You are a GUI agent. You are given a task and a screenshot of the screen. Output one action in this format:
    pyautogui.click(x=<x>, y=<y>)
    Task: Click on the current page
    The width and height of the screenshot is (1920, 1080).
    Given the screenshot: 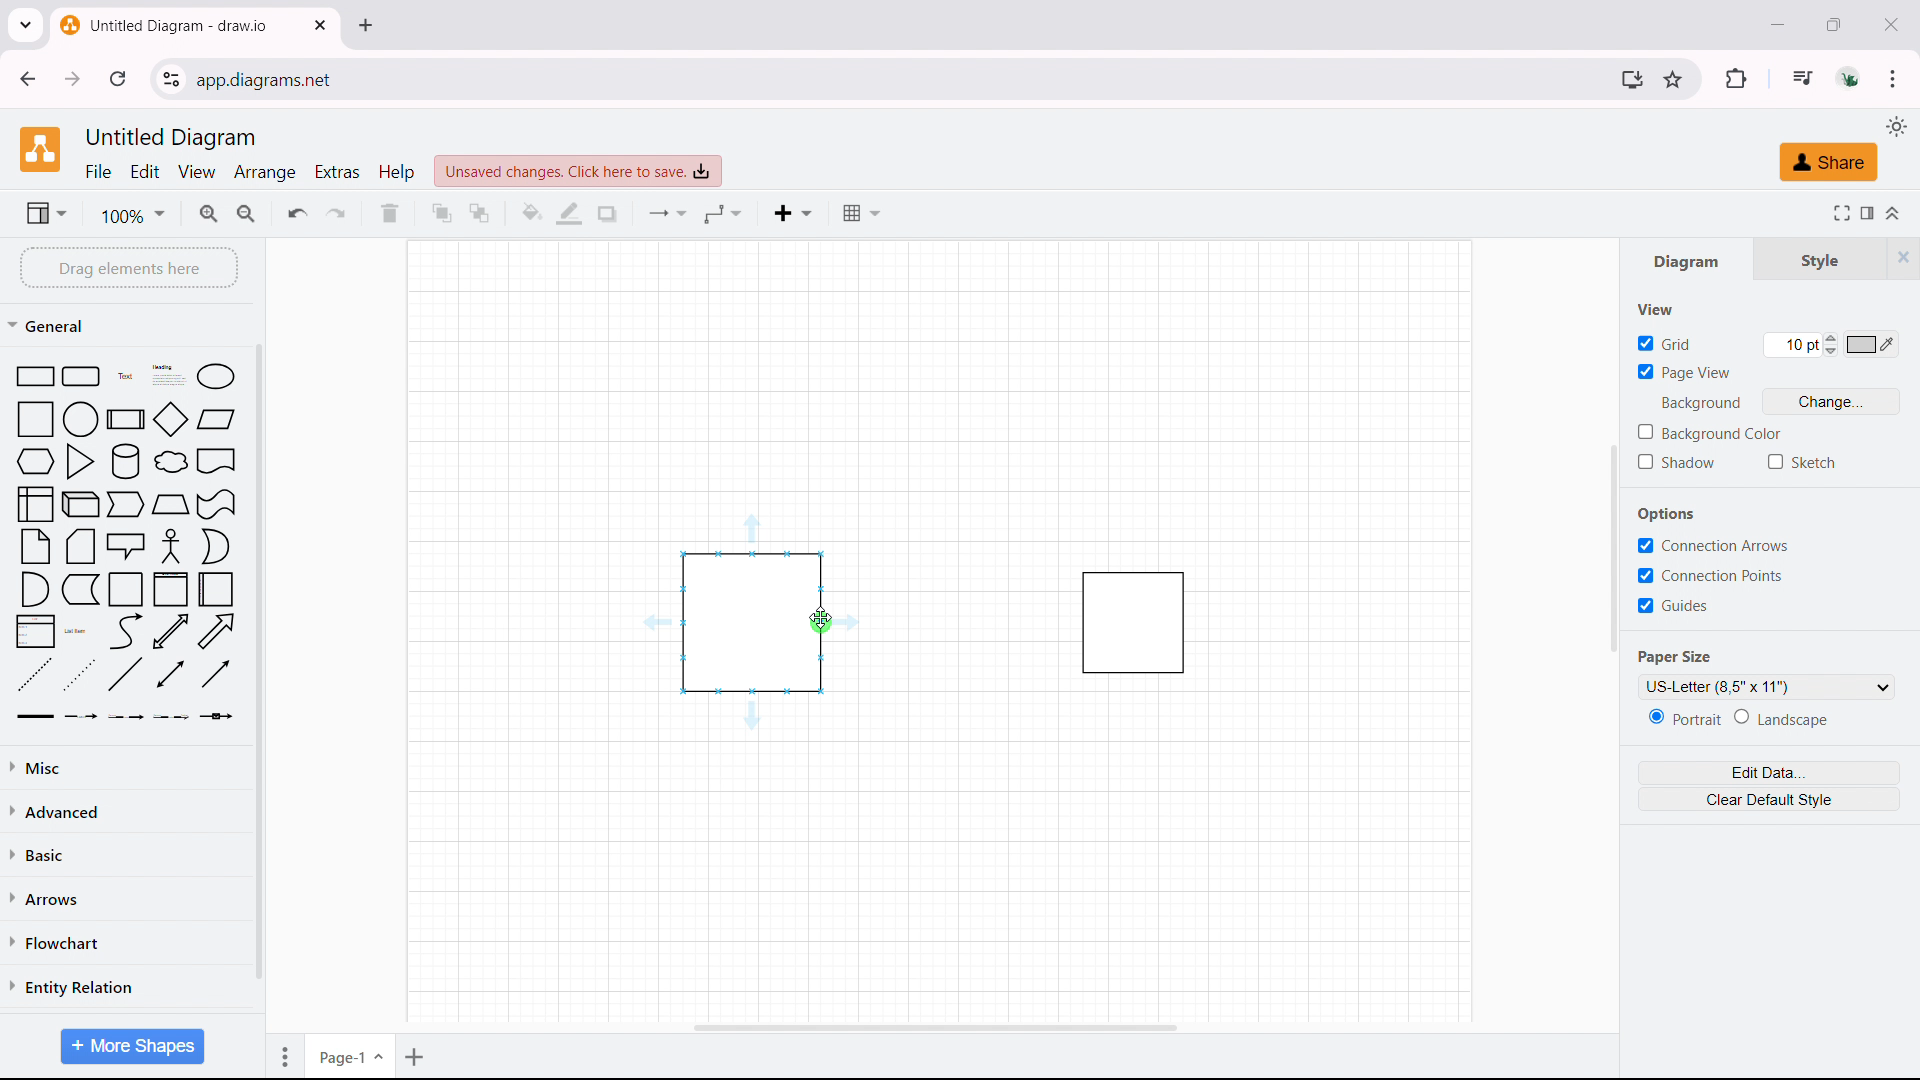 What is the action you would take?
    pyautogui.click(x=350, y=1053)
    